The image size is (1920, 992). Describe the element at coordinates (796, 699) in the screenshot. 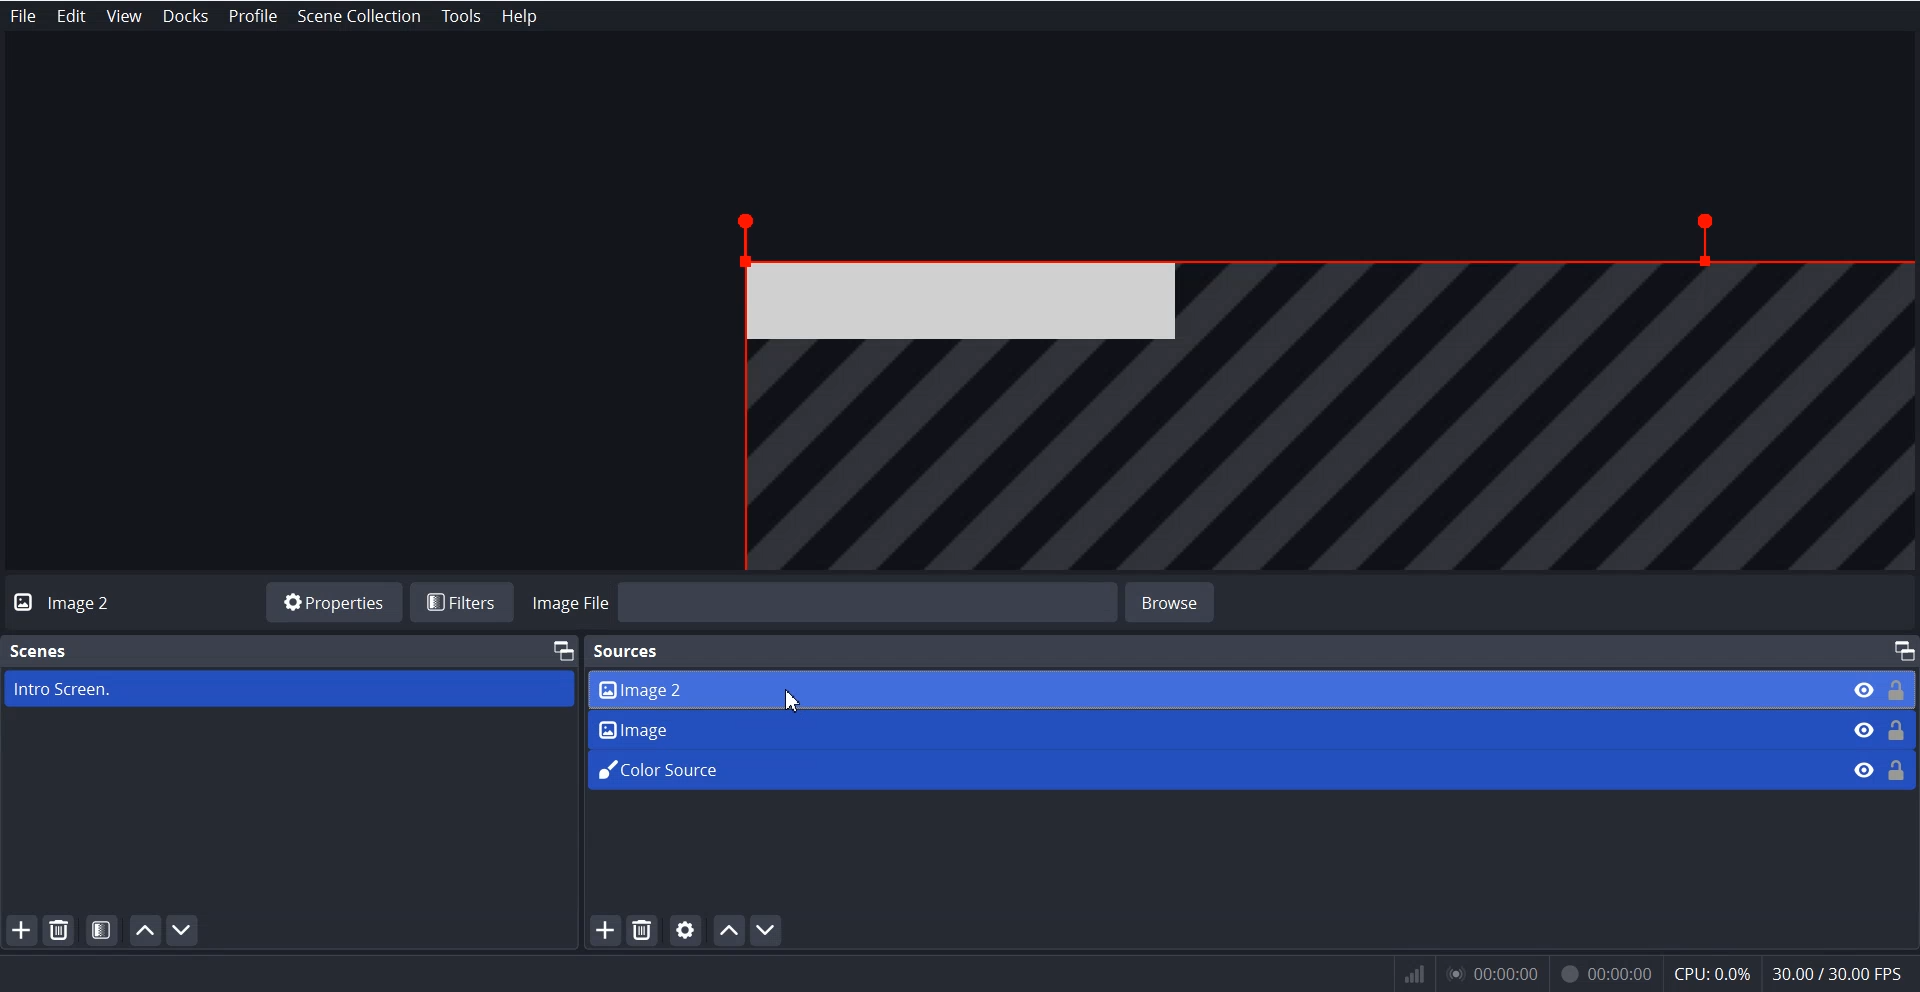

I see `Cursor` at that location.